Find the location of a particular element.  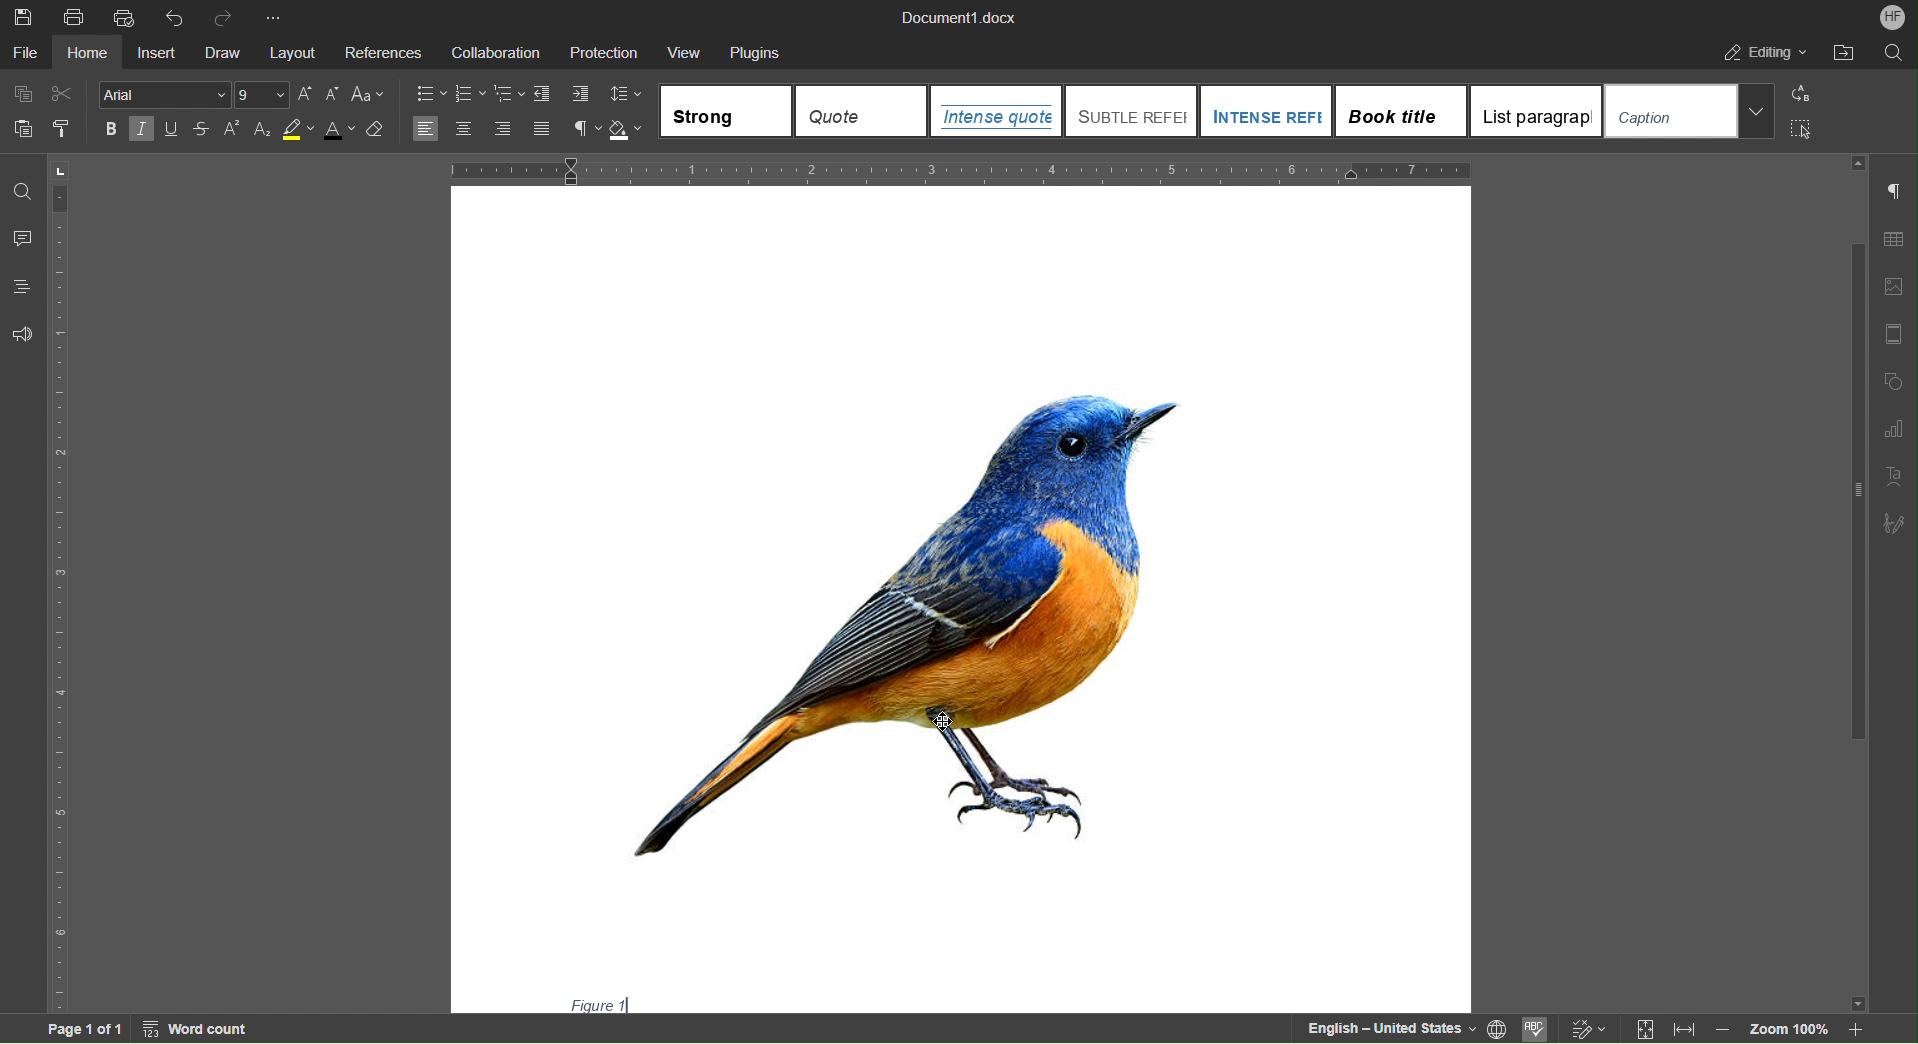

Find is located at coordinates (22, 189).